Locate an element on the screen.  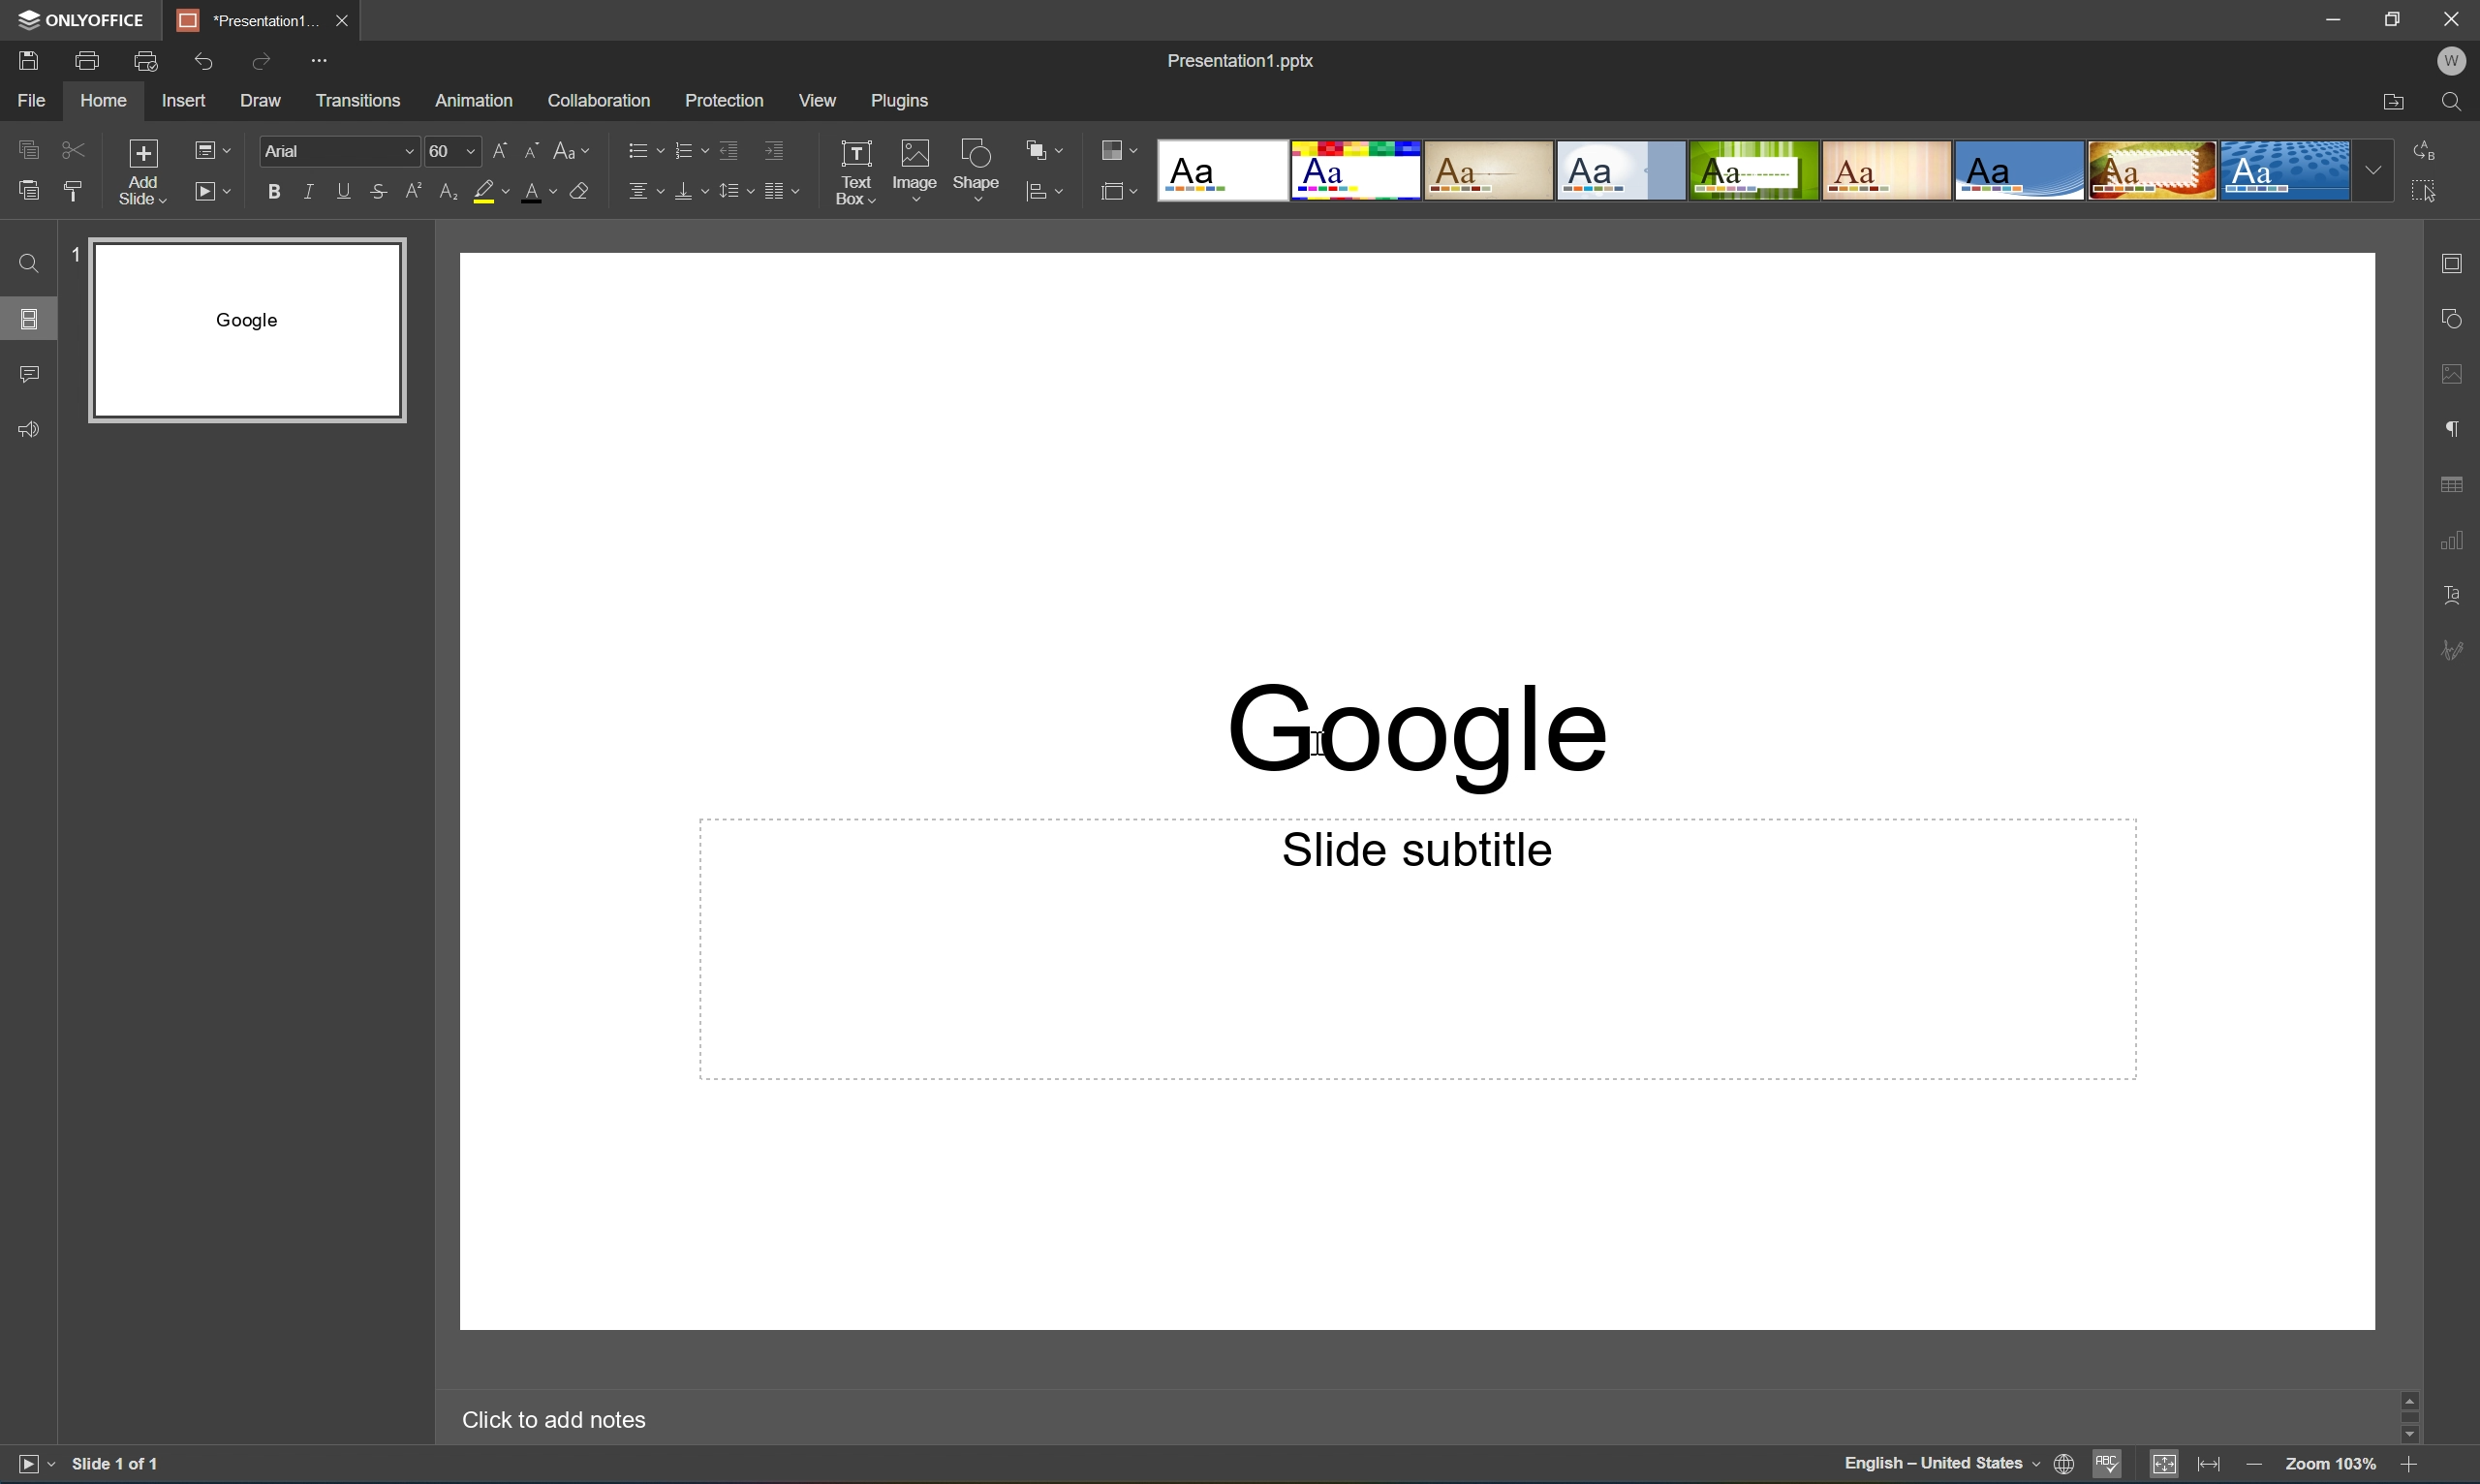
Redo is located at coordinates (261, 62).